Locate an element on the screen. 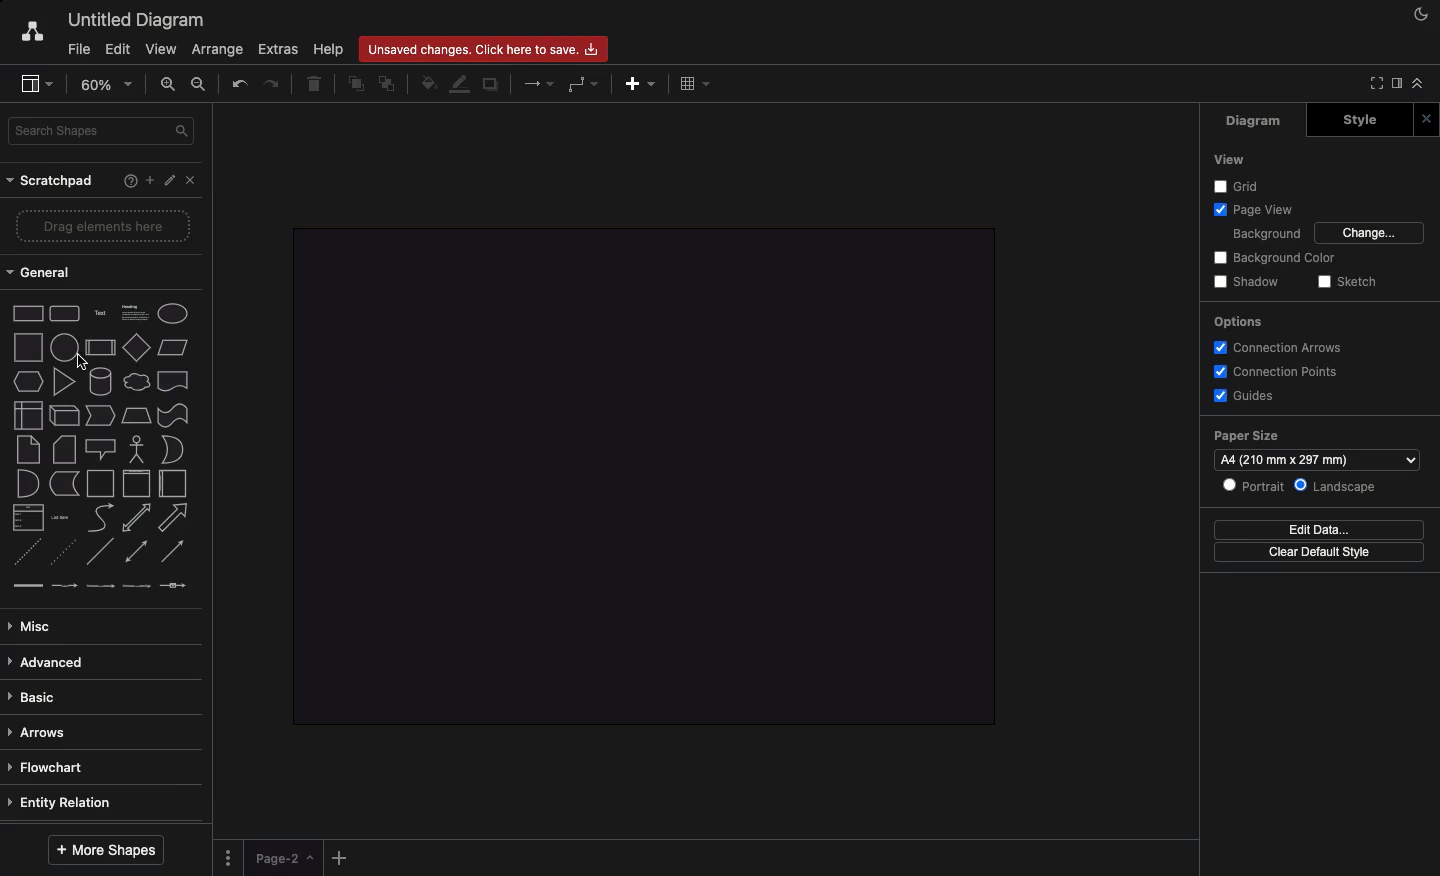 The image size is (1440, 876). Sidebar is located at coordinates (34, 85).